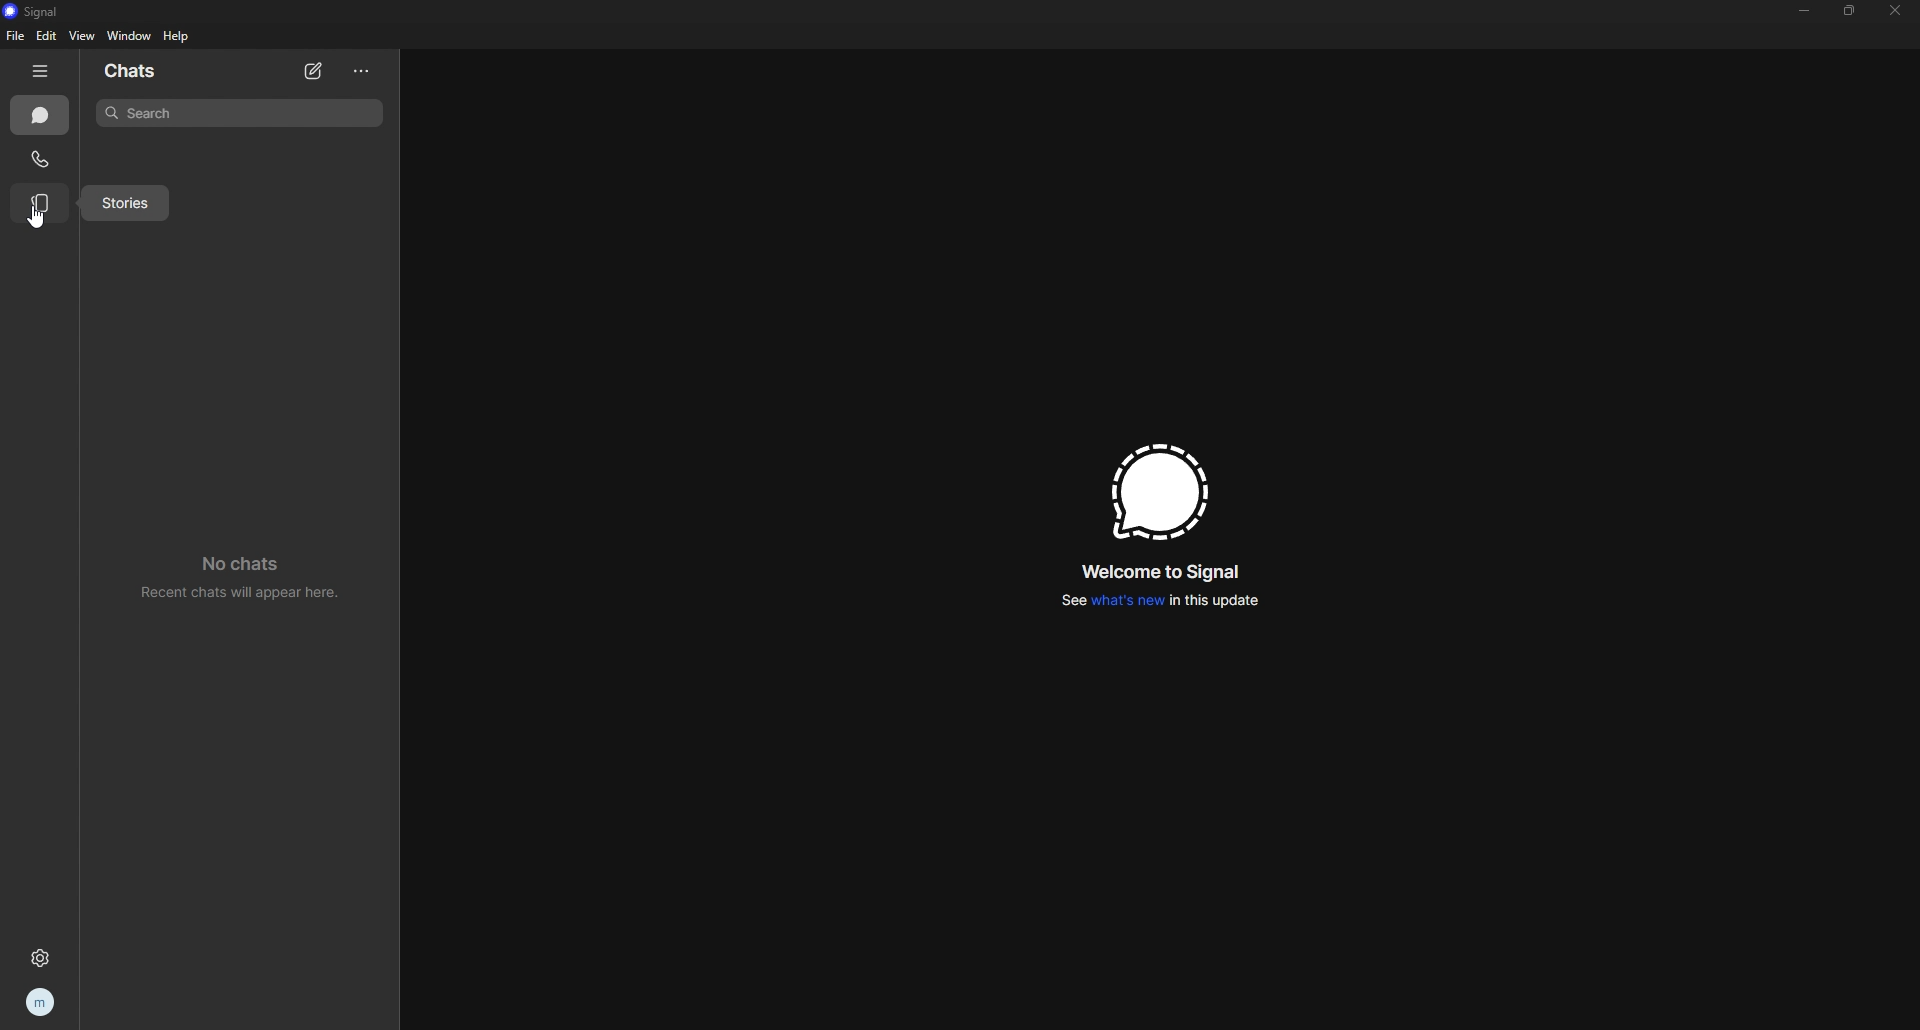  Describe the element at coordinates (178, 36) in the screenshot. I see `help` at that location.